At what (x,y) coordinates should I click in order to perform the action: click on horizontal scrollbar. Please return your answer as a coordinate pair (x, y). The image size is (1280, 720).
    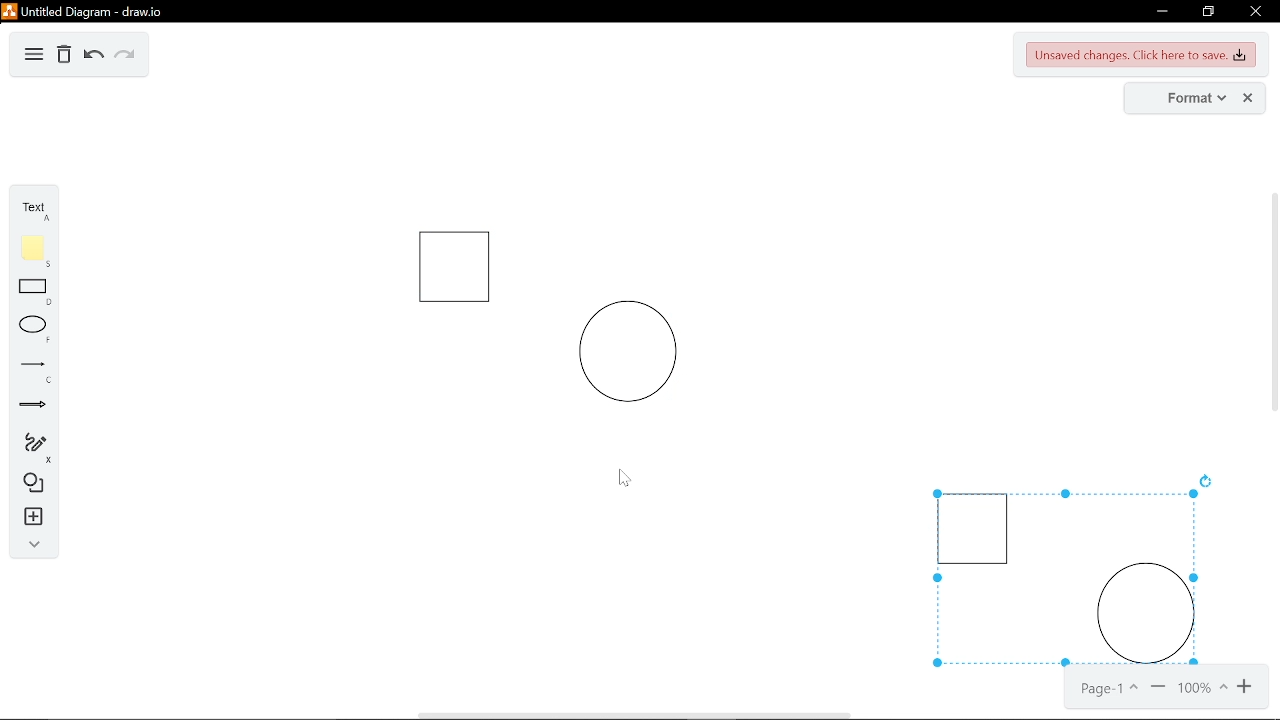
    Looking at the image, I should click on (710, 715).